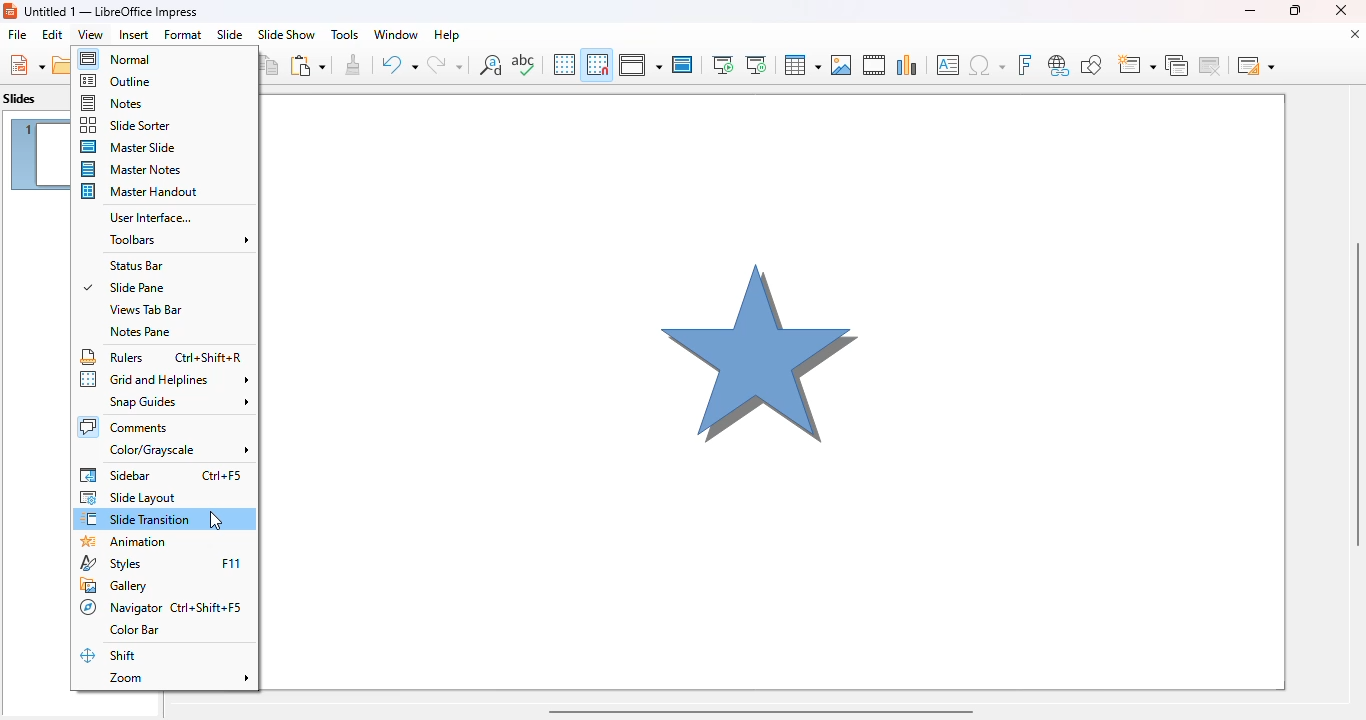  What do you see at coordinates (53, 34) in the screenshot?
I see `edit` at bounding box center [53, 34].